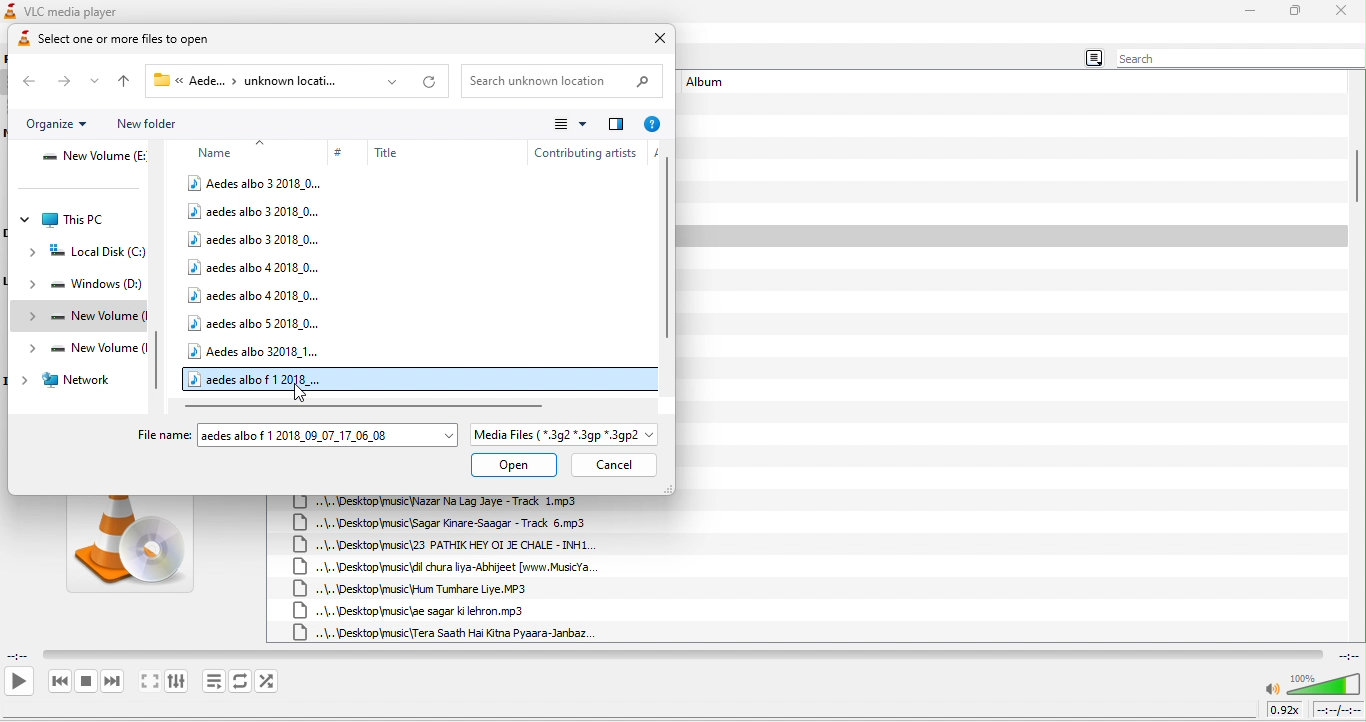  Describe the element at coordinates (1250, 11) in the screenshot. I see `minimize` at that location.